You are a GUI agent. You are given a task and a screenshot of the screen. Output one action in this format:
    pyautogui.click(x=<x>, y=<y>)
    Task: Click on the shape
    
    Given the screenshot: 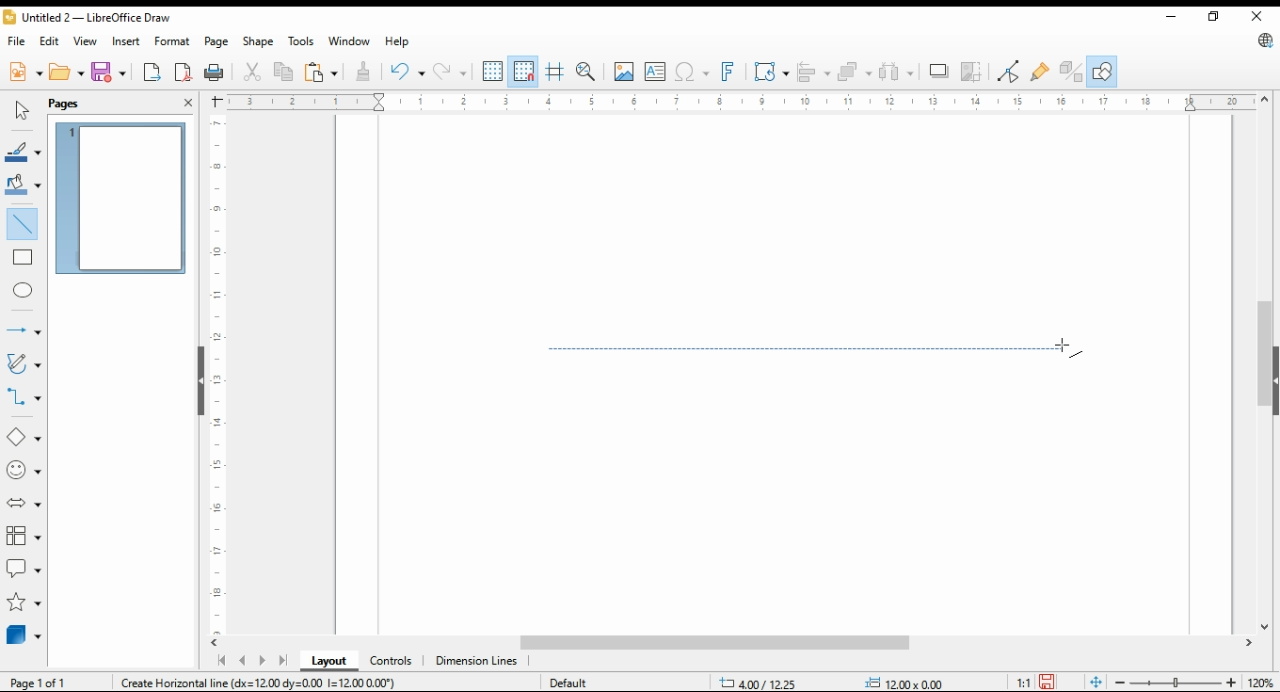 What is the action you would take?
    pyautogui.click(x=259, y=41)
    